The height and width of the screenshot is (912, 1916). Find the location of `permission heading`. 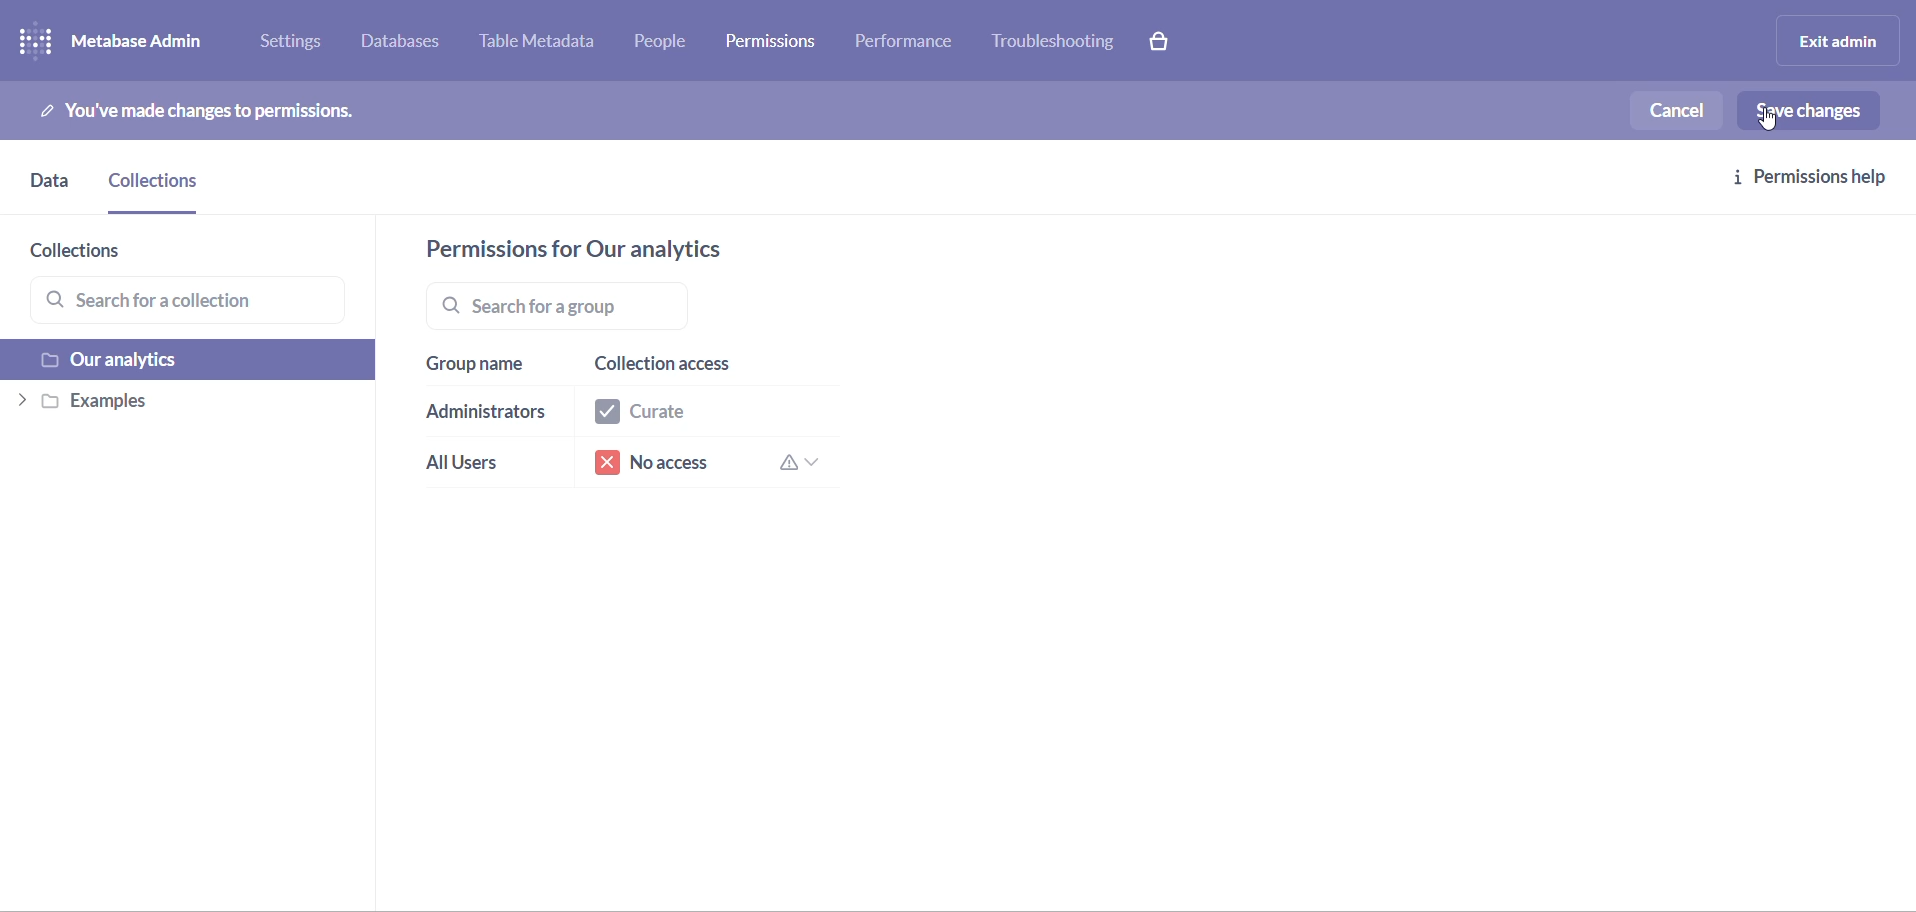

permission heading is located at coordinates (627, 249).